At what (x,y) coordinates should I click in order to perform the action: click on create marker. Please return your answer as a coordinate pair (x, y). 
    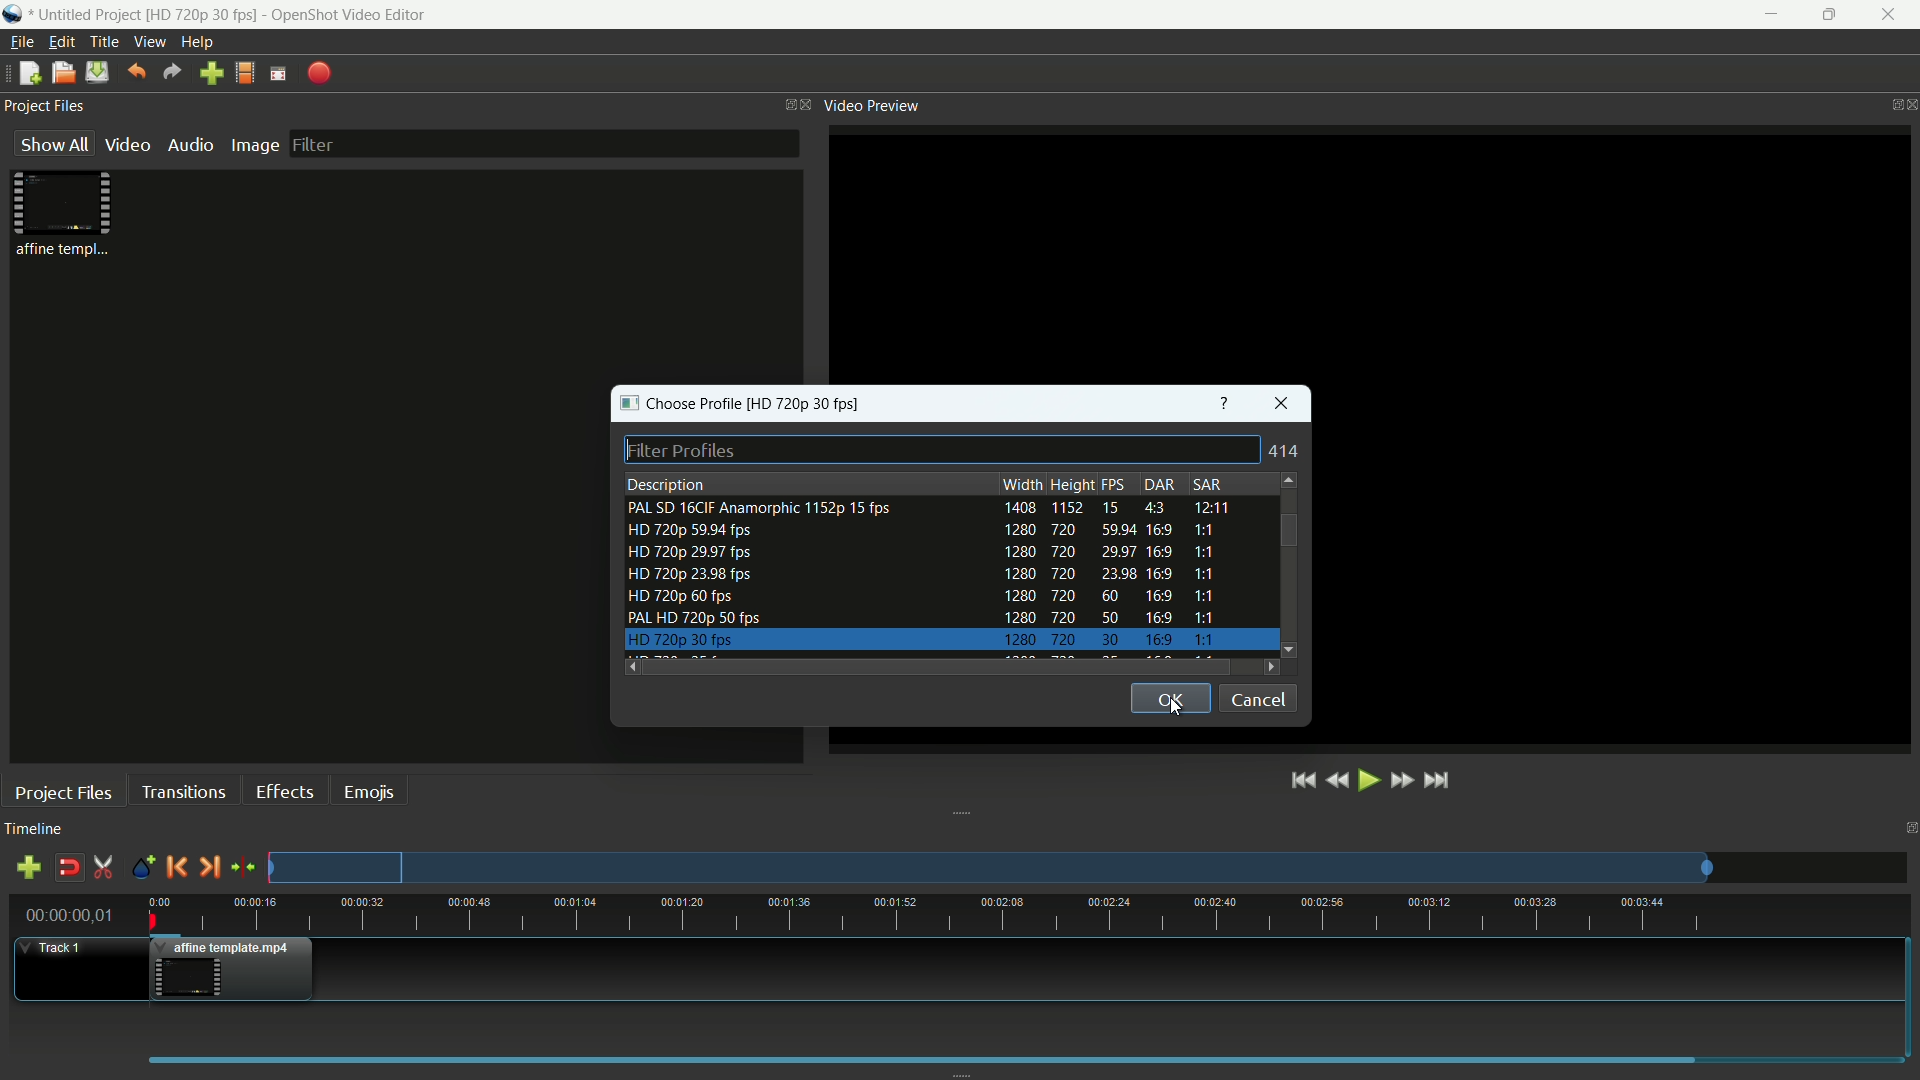
    Looking at the image, I should click on (140, 868).